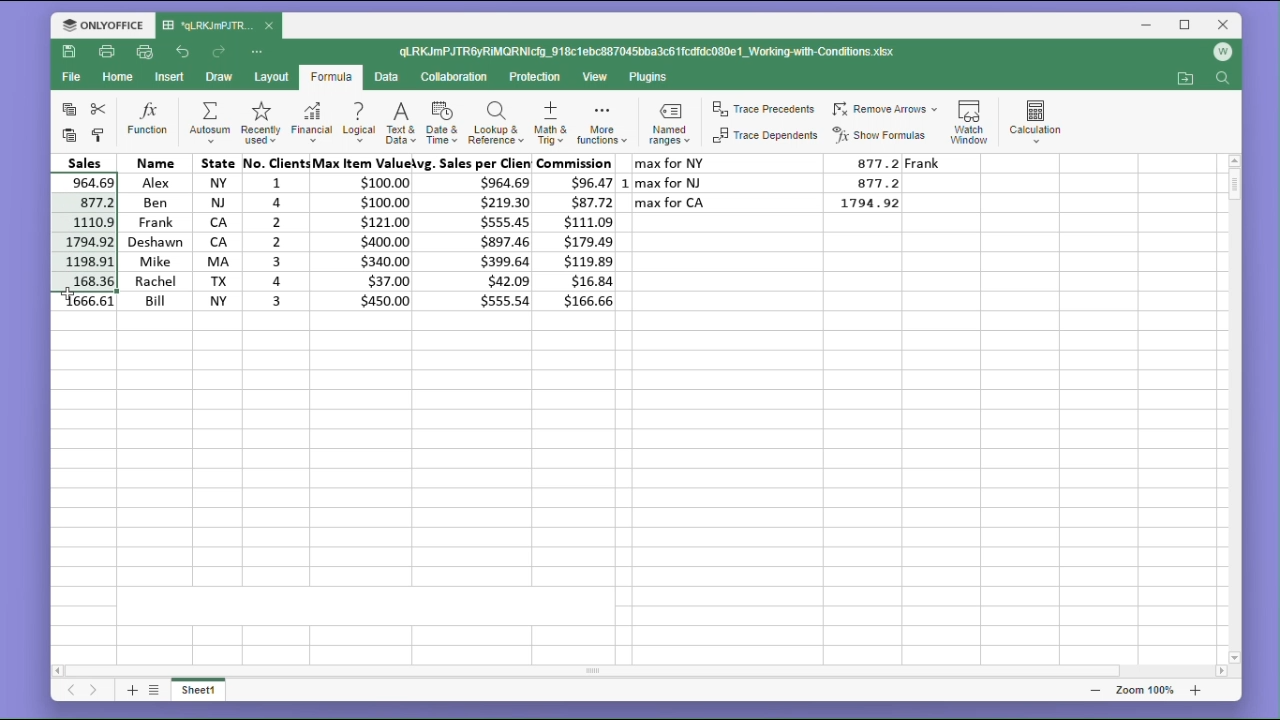 This screenshot has height=720, width=1280. Describe the element at coordinates (71, 80) in the screenshot. I see `file` at that location.